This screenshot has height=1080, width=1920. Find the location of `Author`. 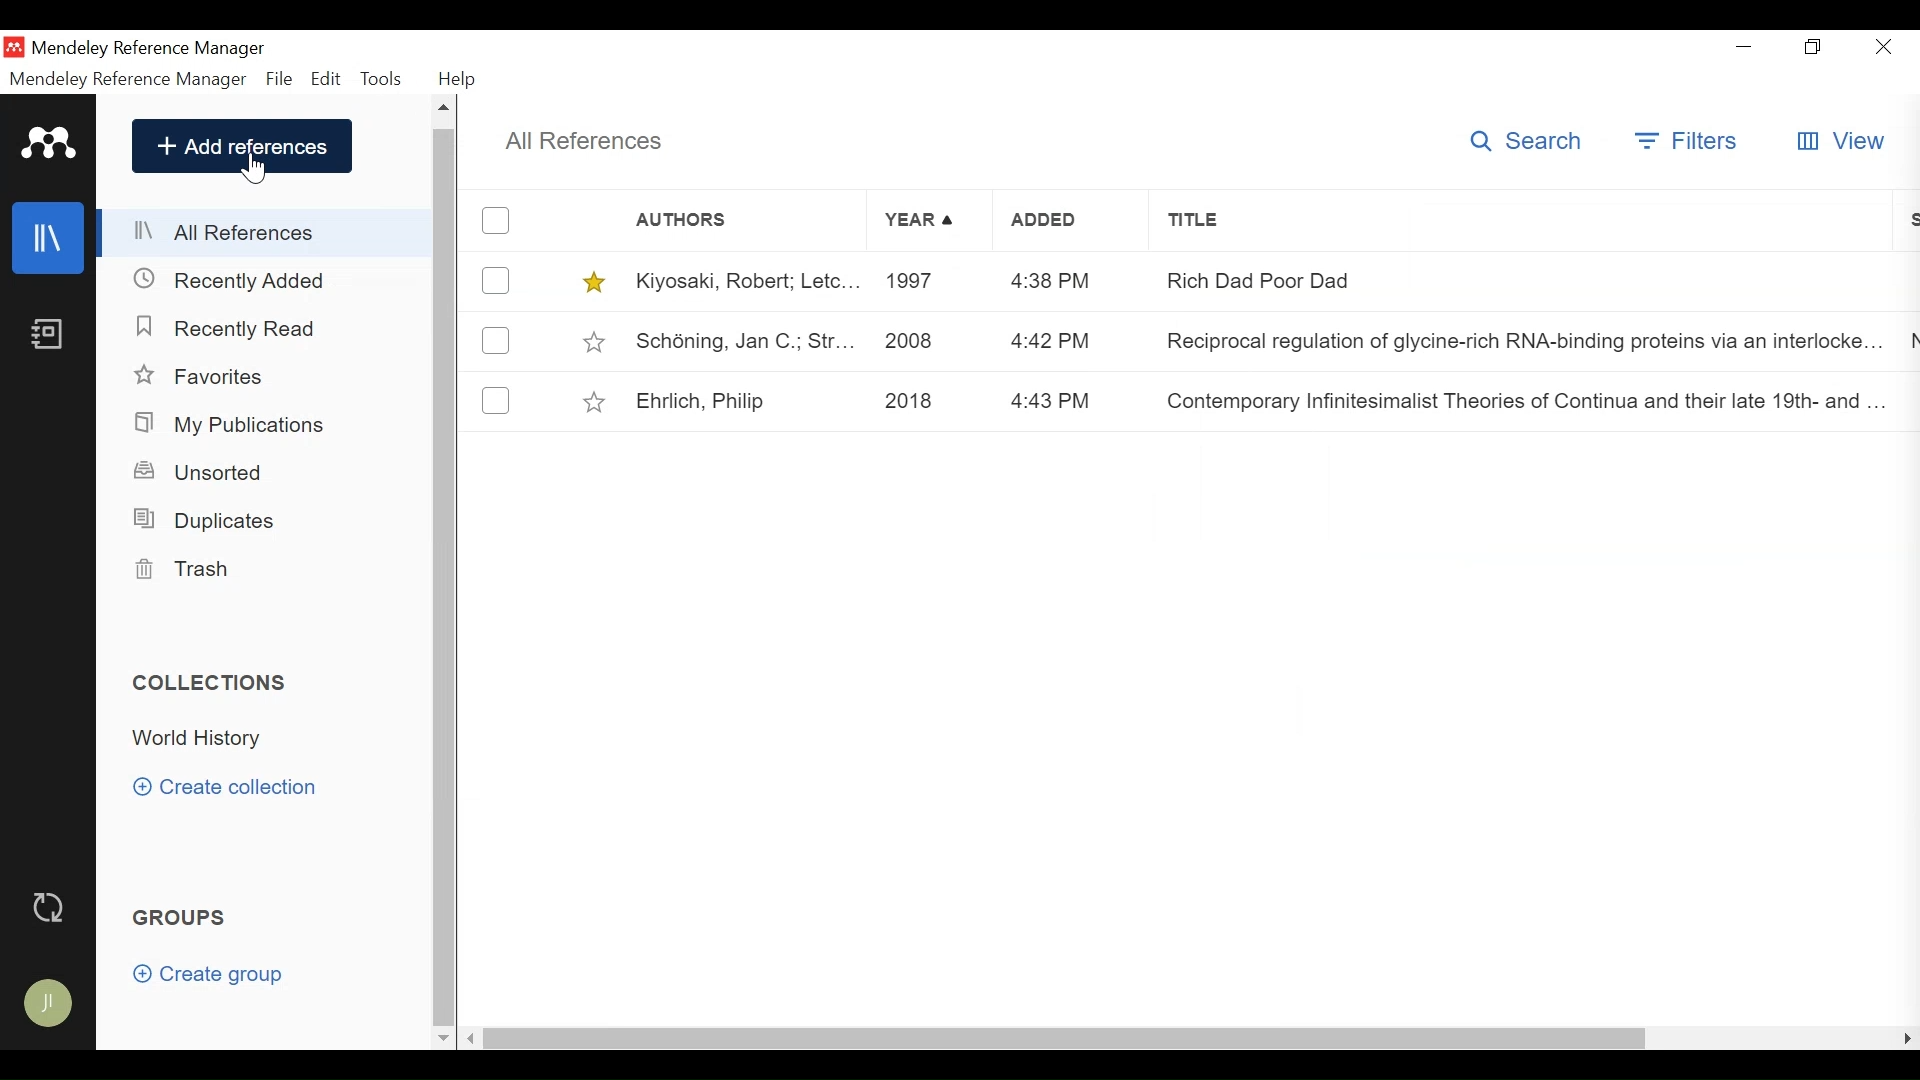

Author is located at coordinates (718, 219).